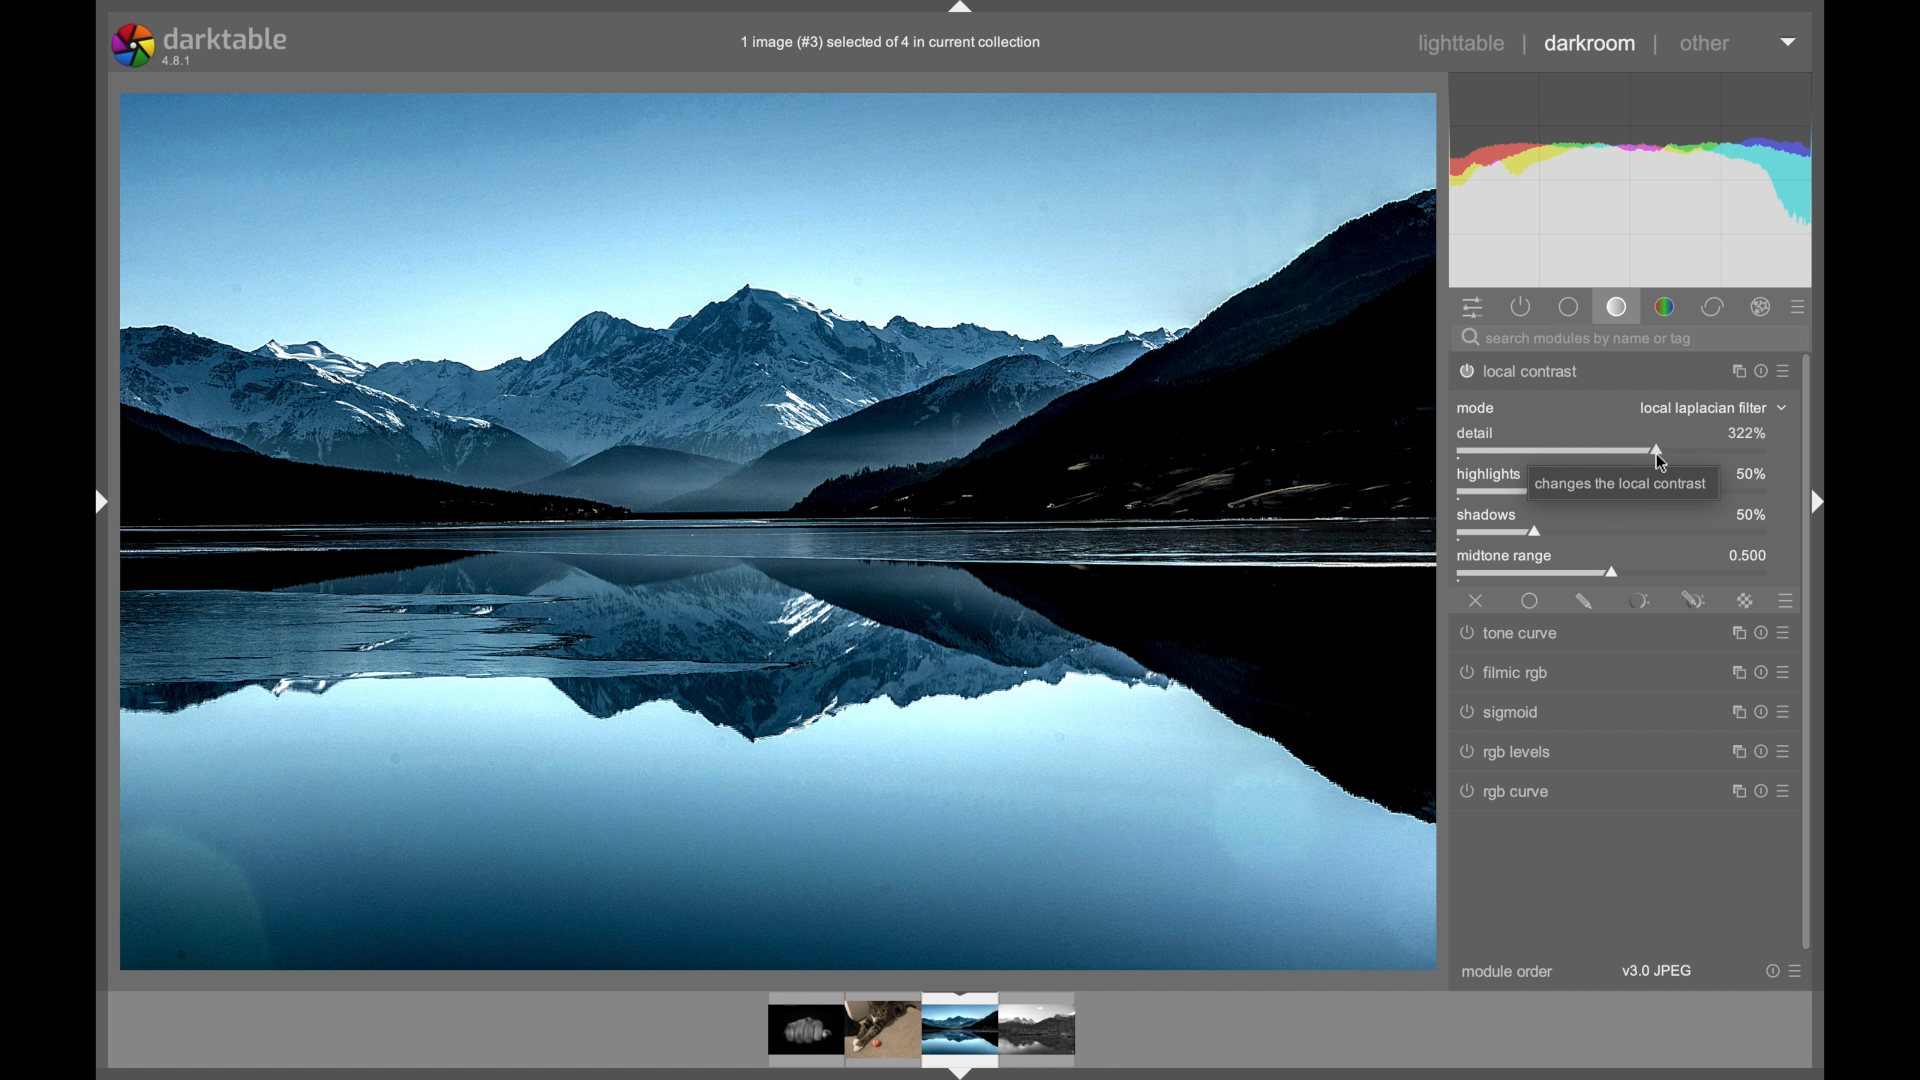 The width and height of the screenshot is (1920, 1080). I want to click on detail, so click(1477, 434).